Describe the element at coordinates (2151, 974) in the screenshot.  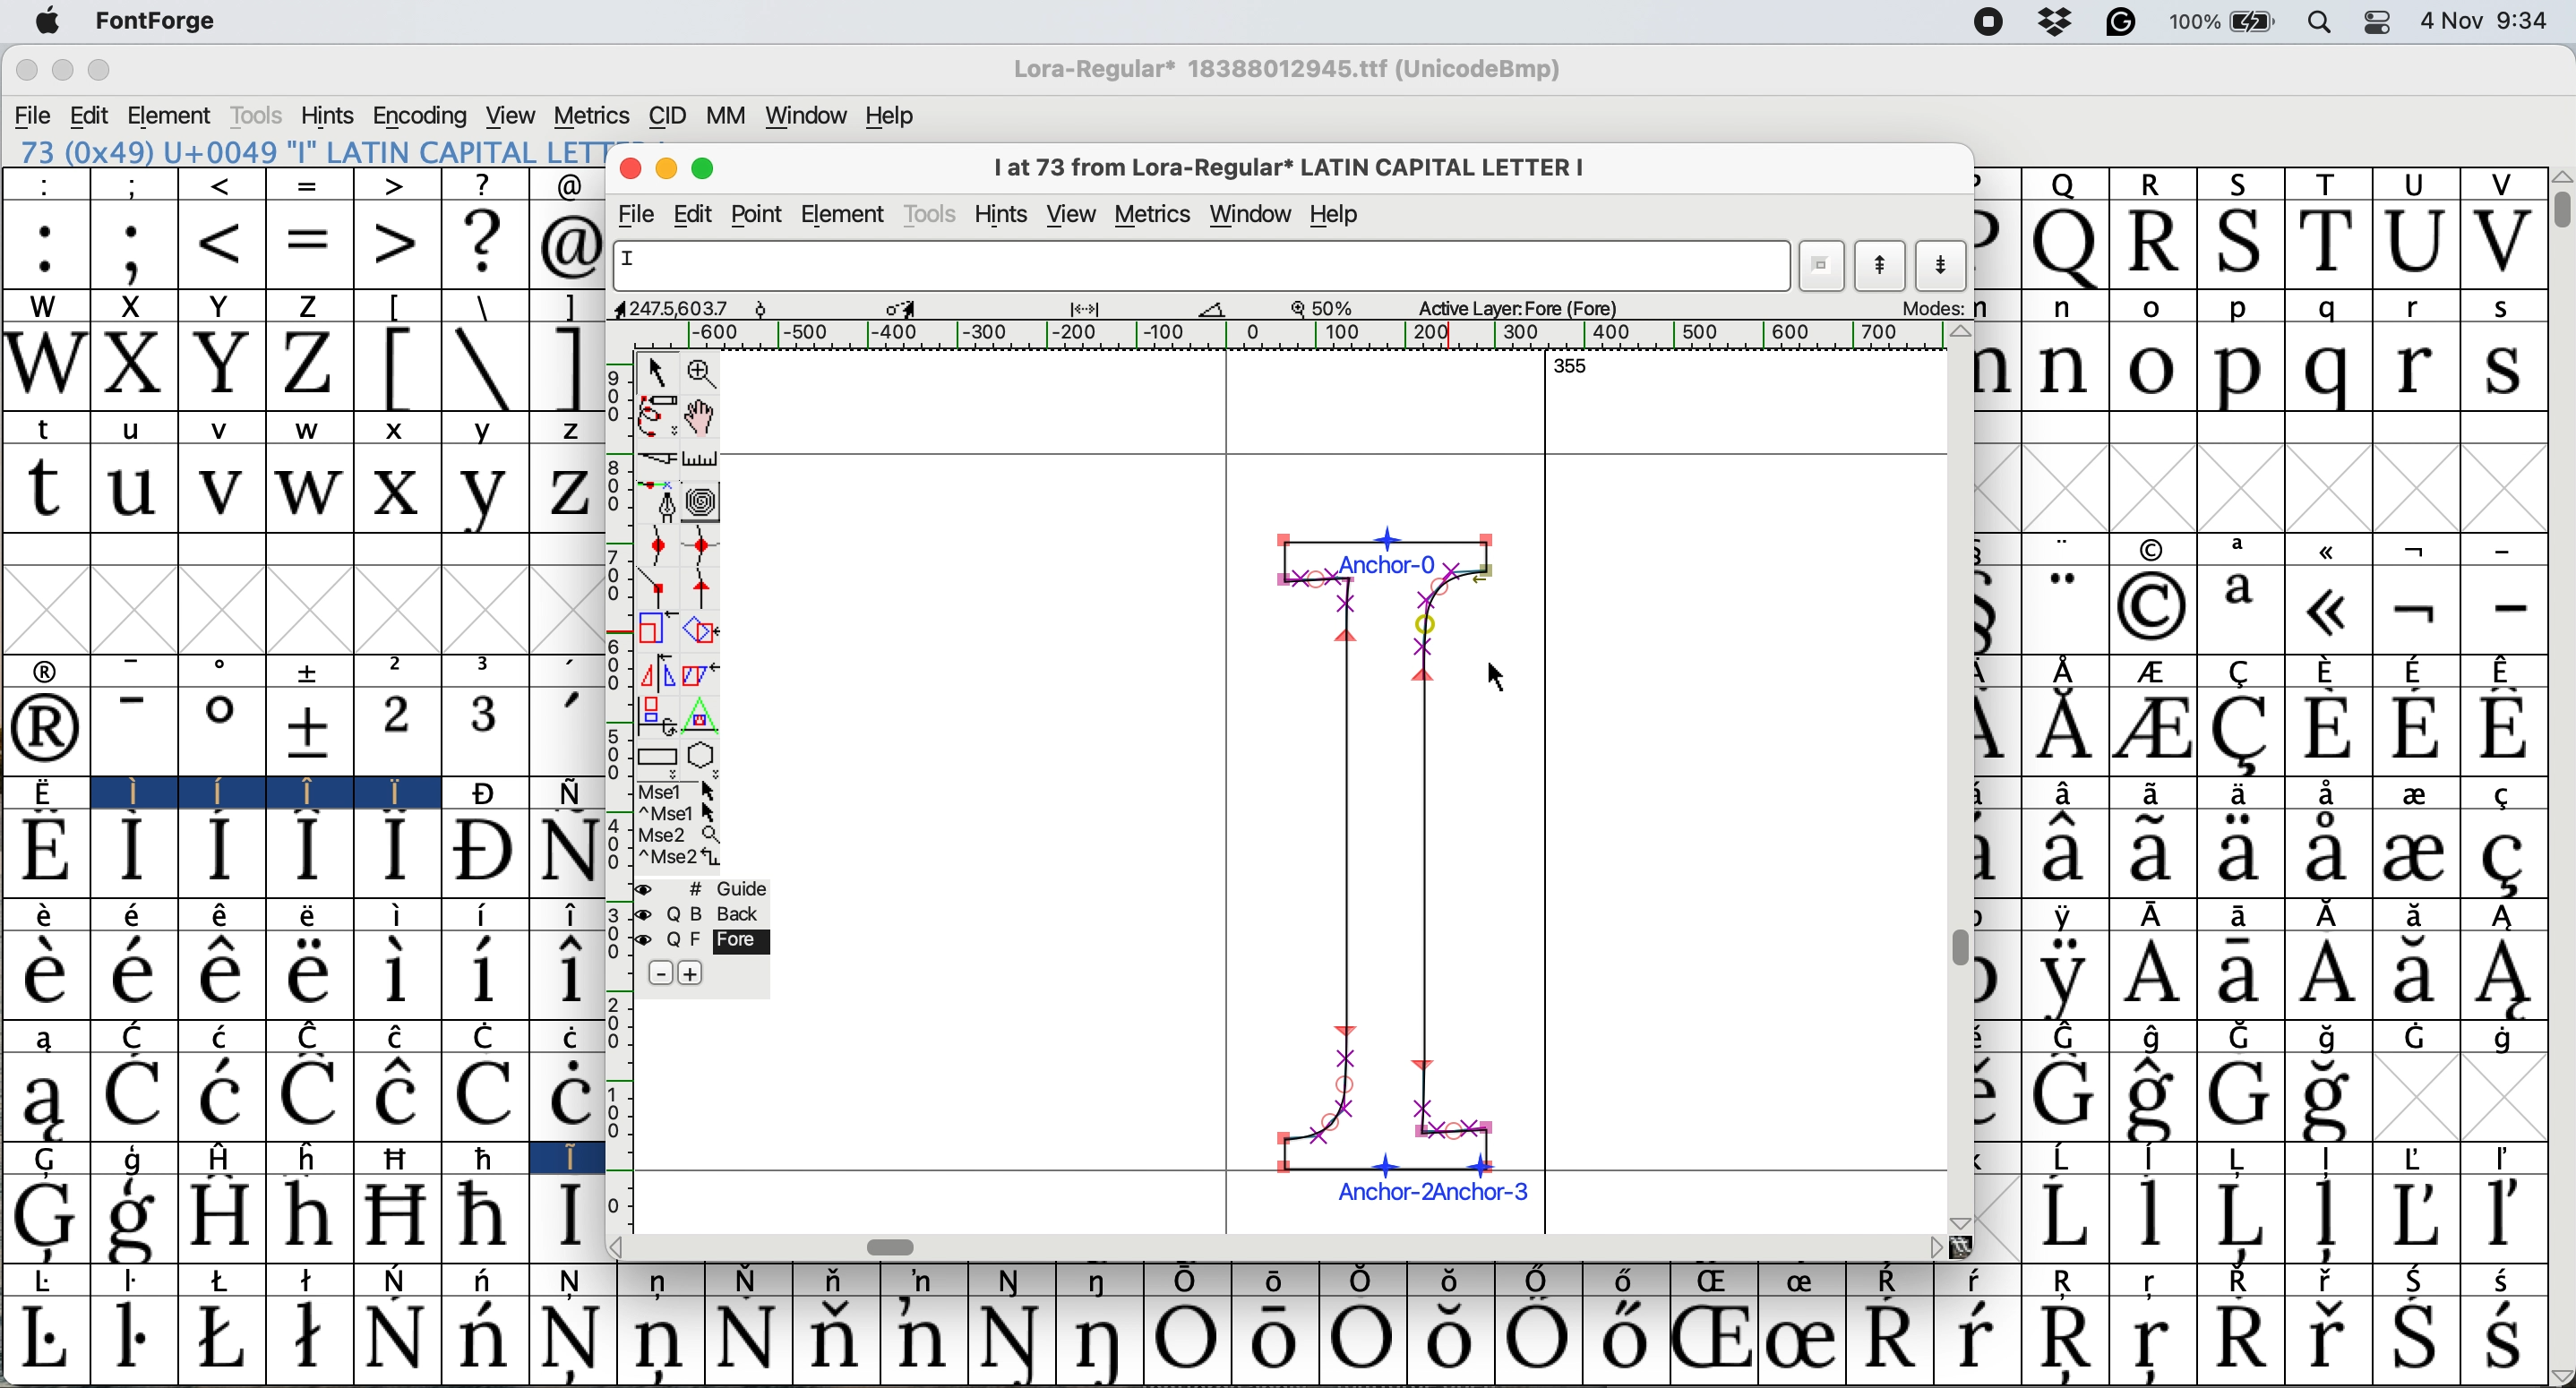
I see `Symbol` at that location.